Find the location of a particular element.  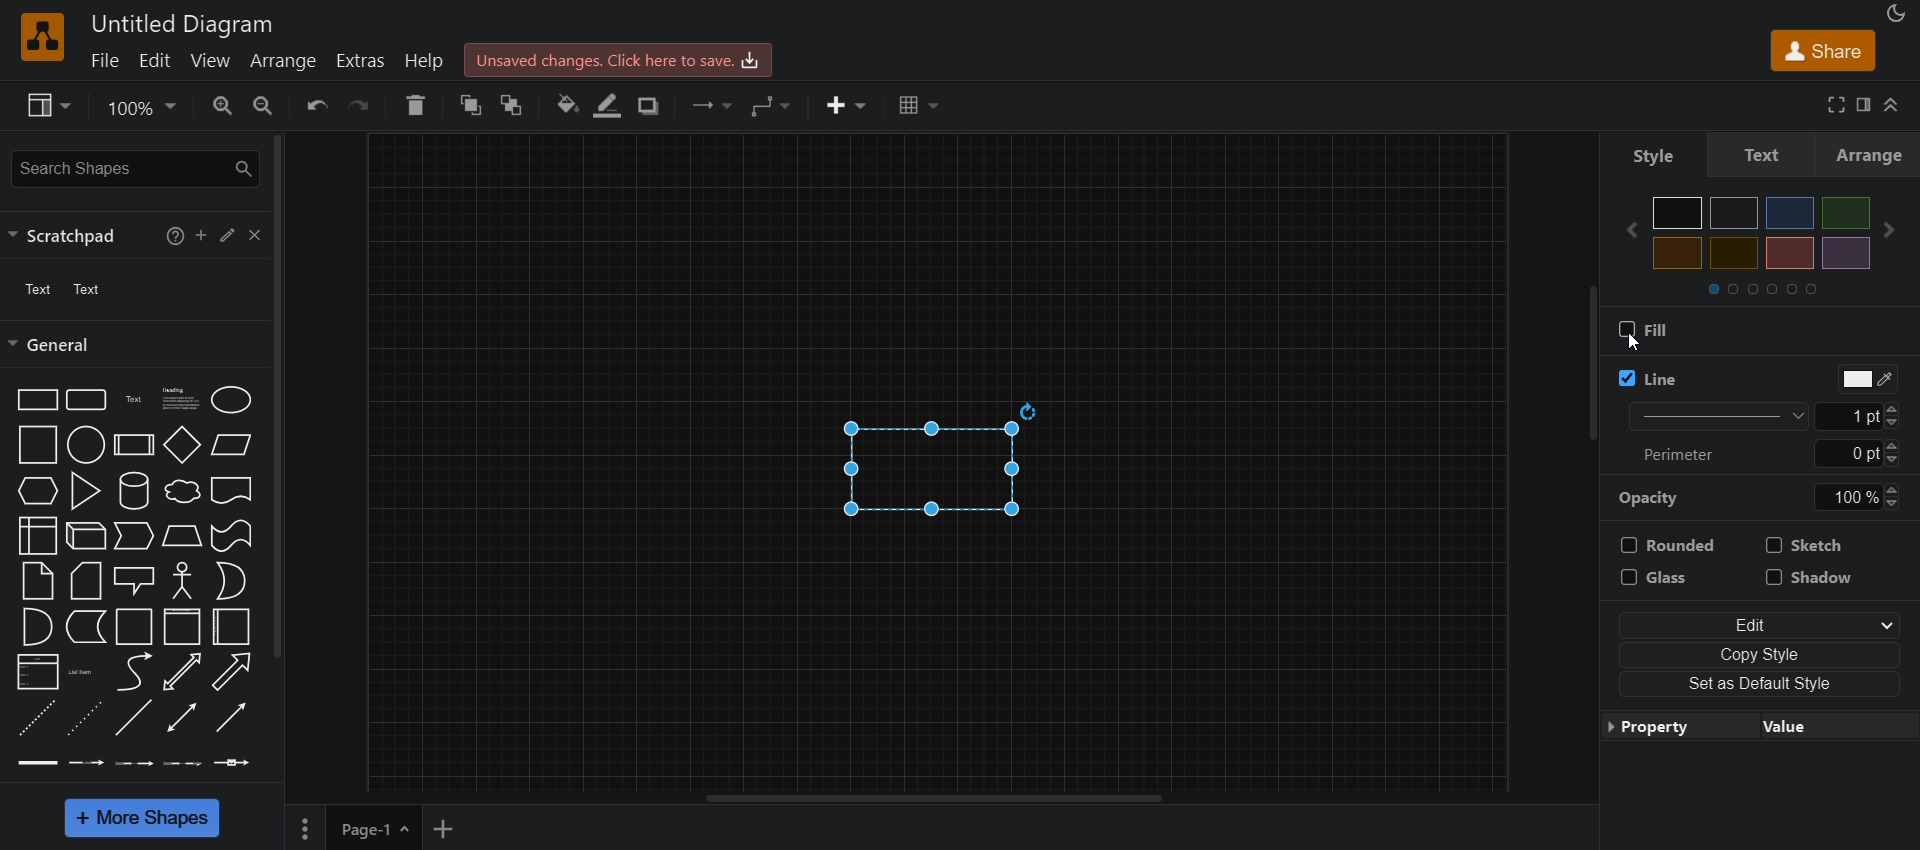

text is located at coordinates (62, 289).